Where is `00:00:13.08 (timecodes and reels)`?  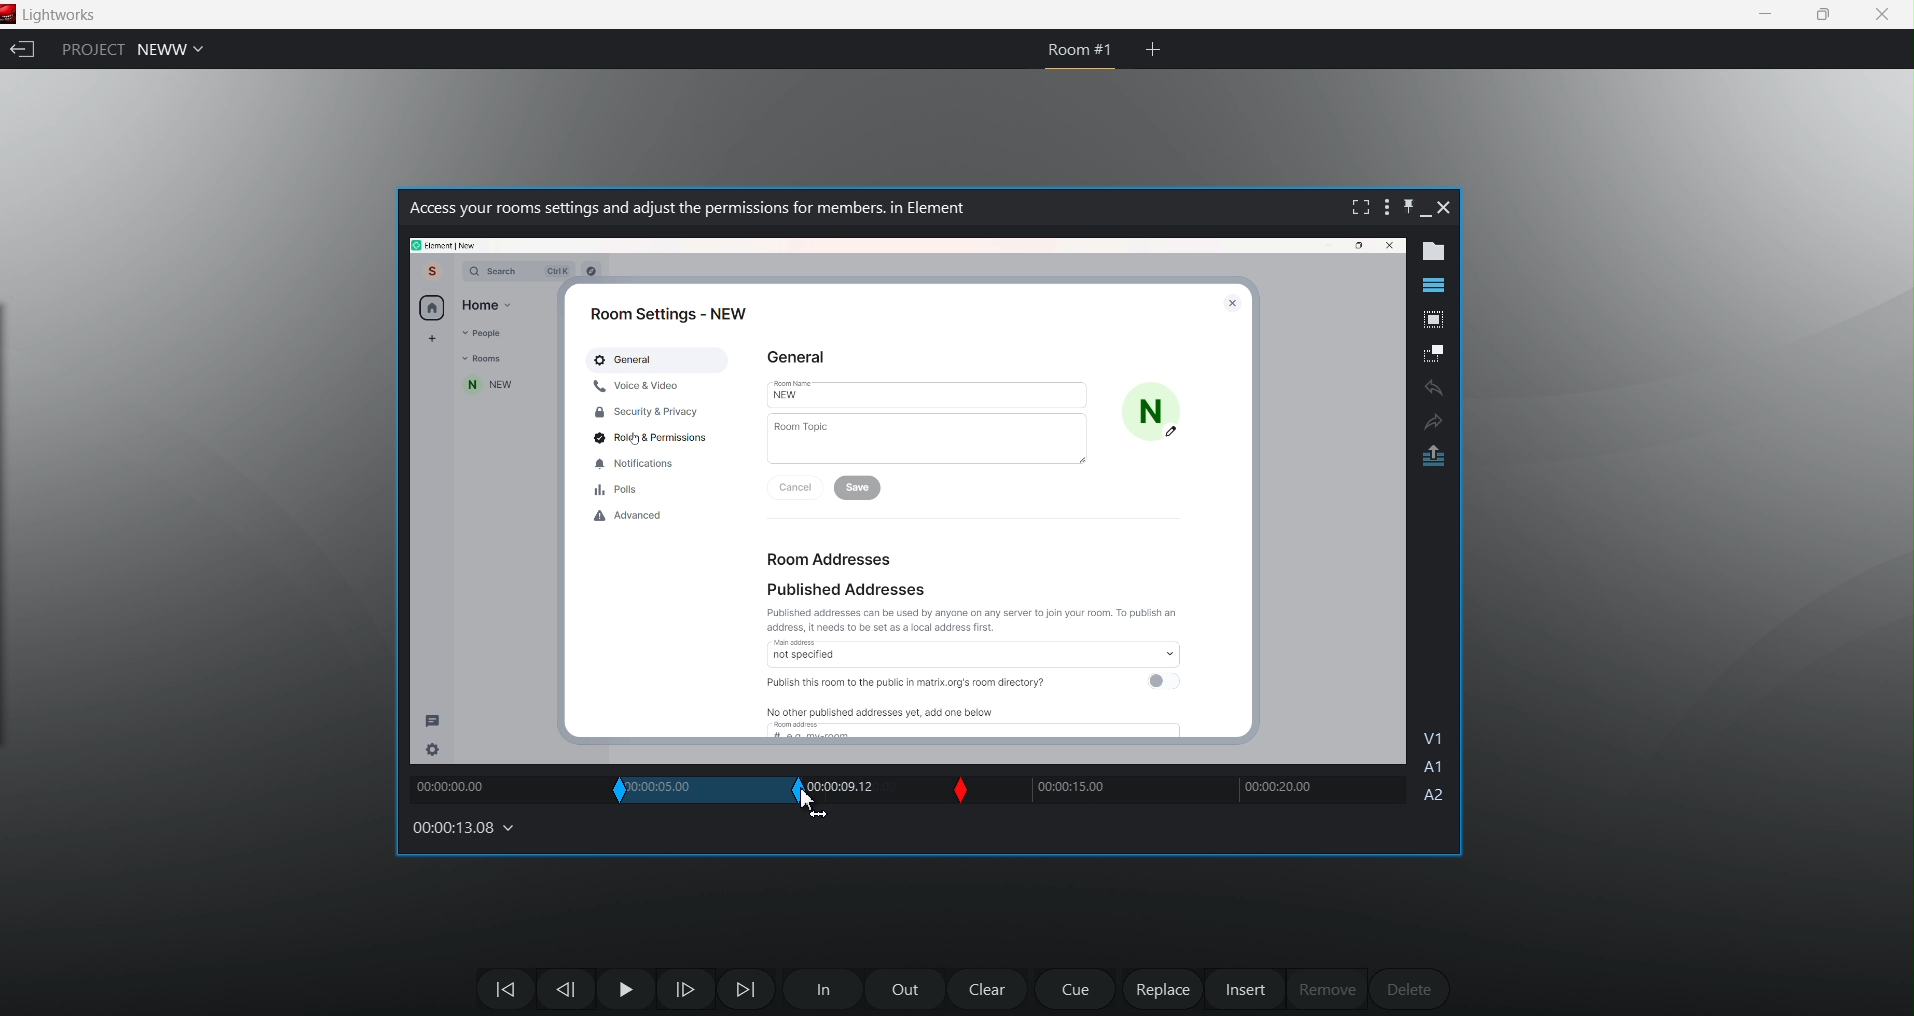
00:00:13.08 (timecodes and reels) is located at coordinates (462, 829).